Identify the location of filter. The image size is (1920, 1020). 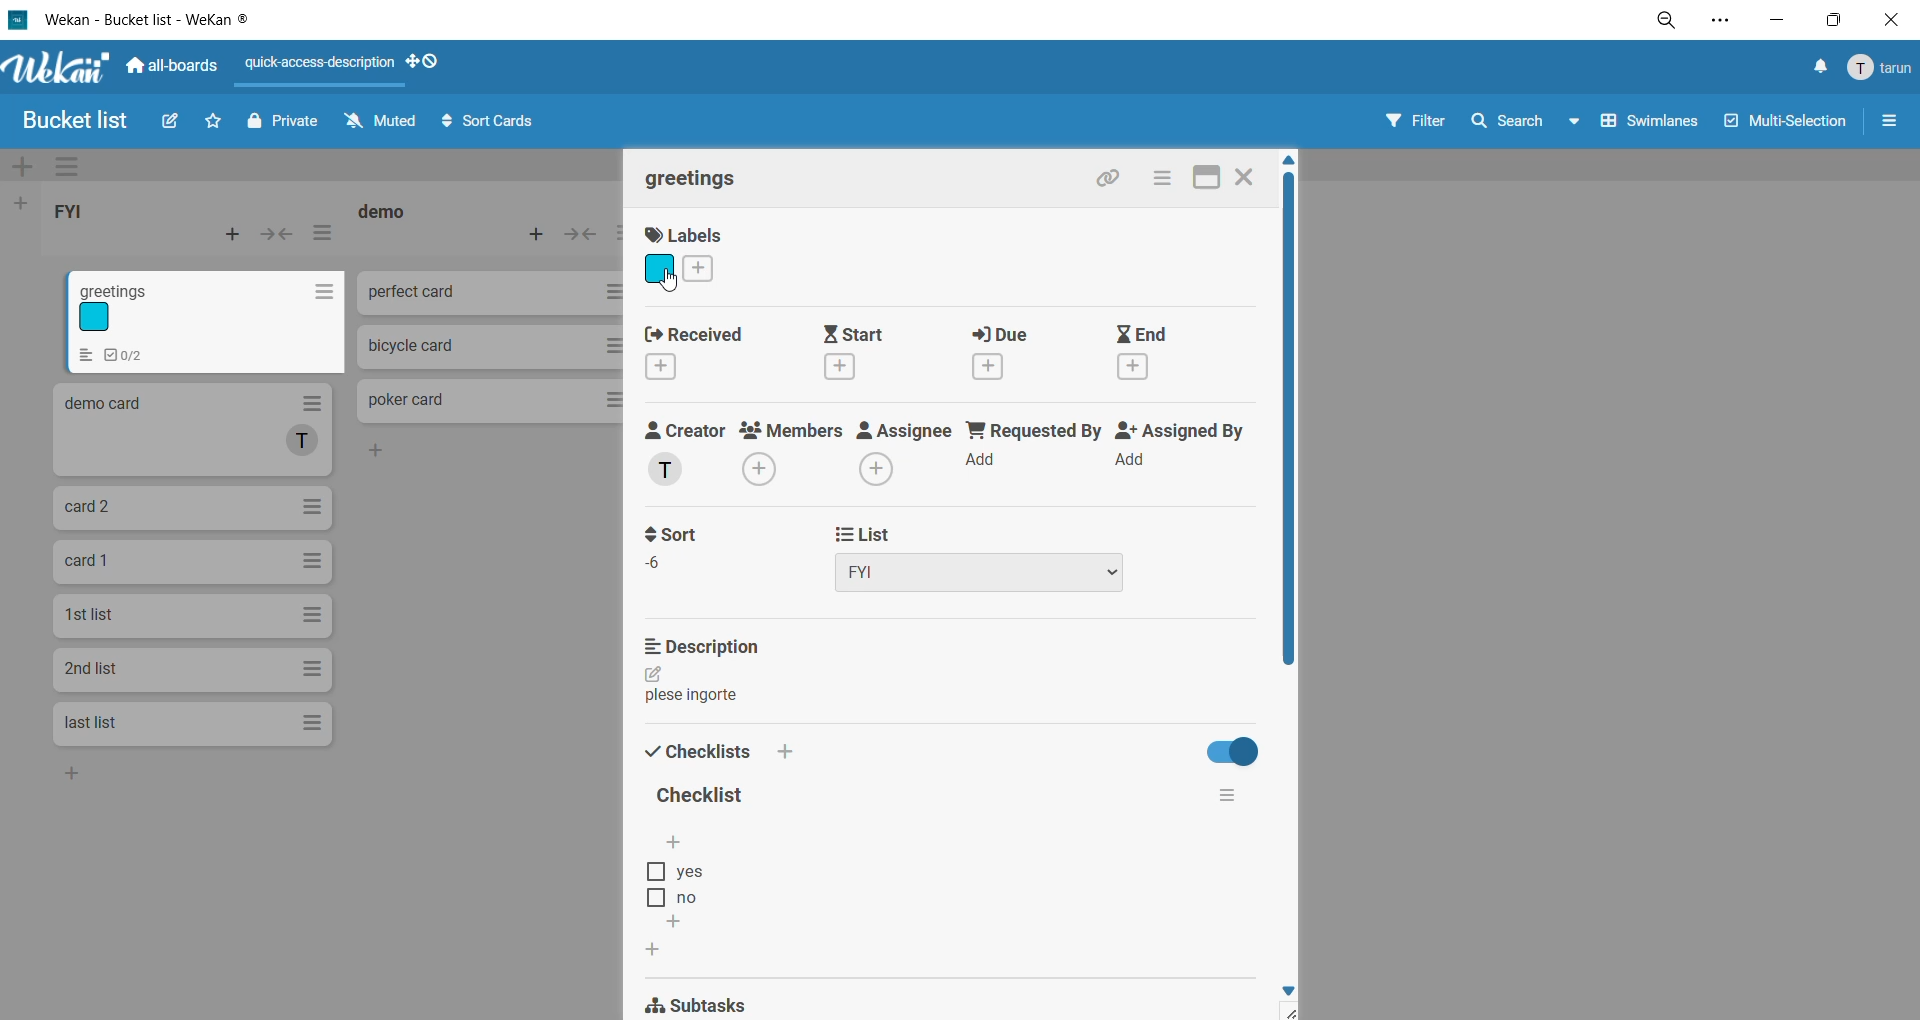
(1411, 122).